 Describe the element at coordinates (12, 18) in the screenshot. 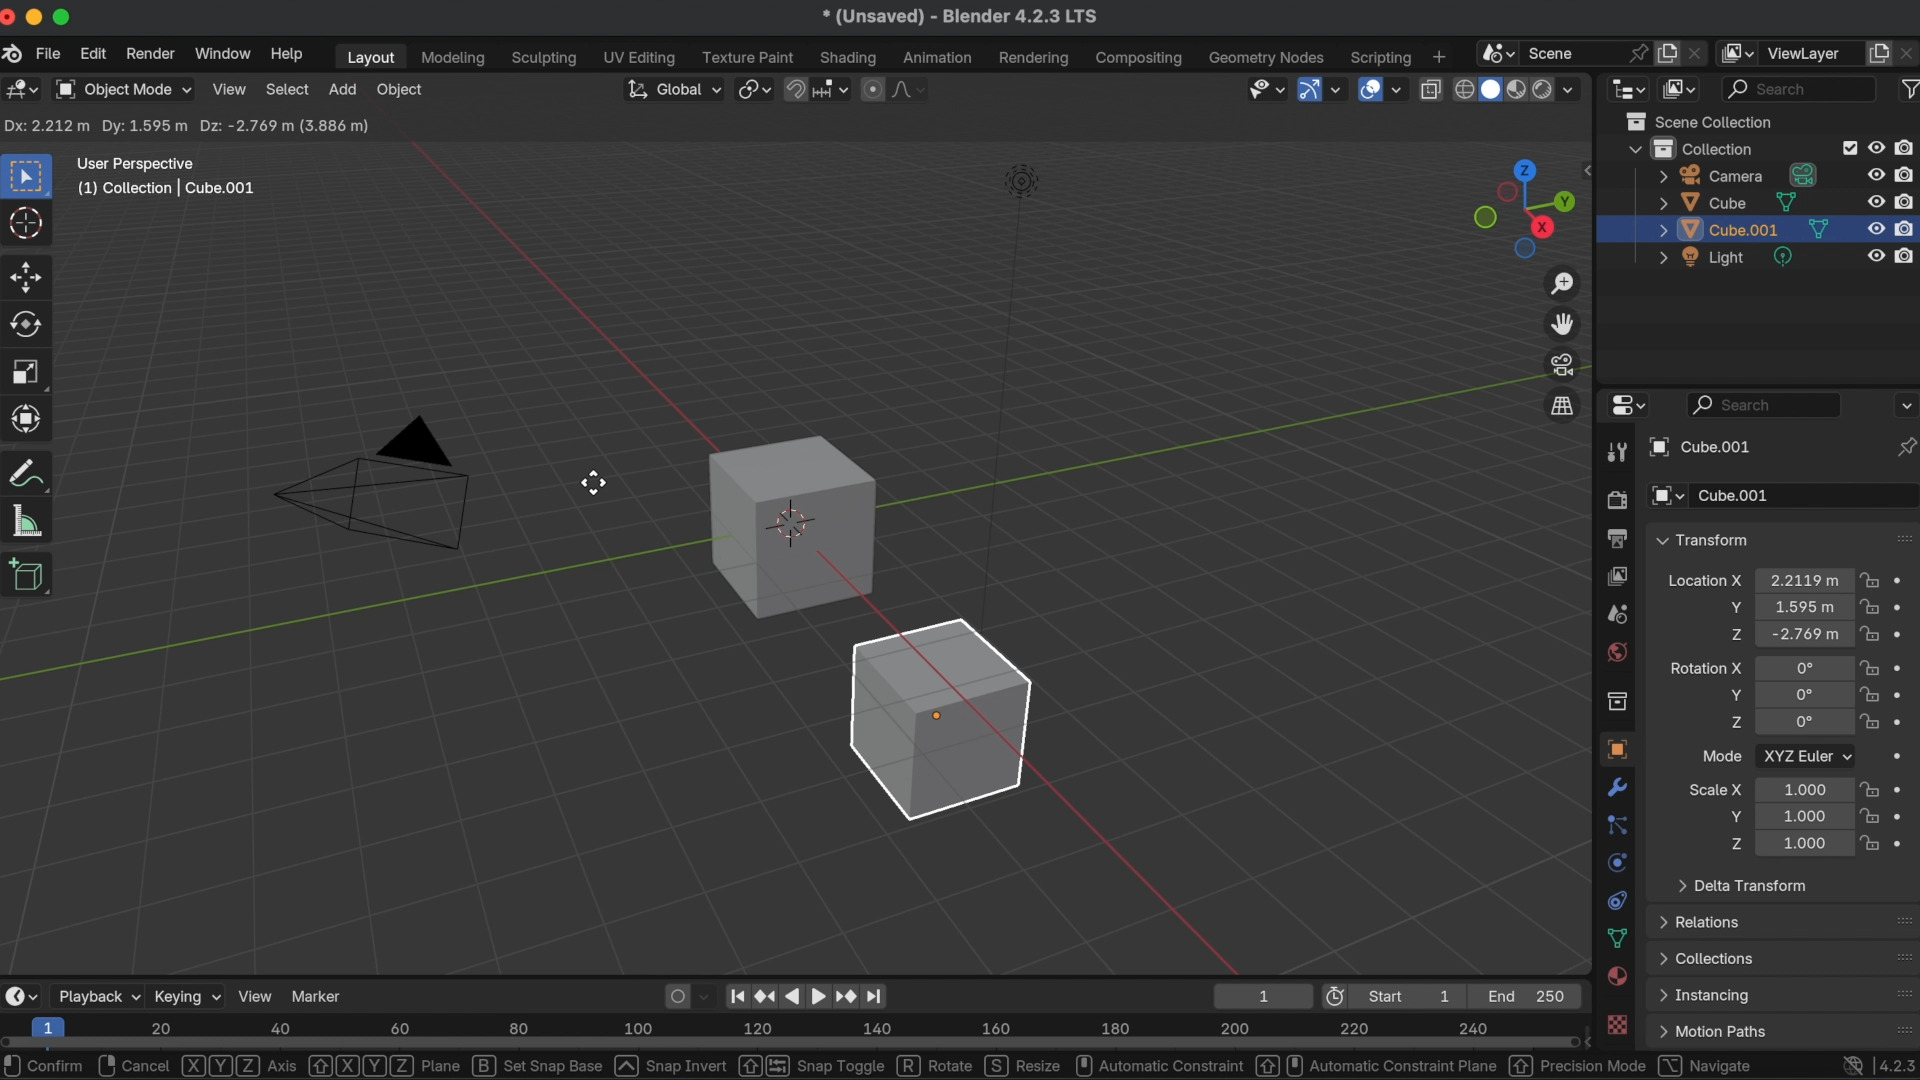

I see `close` at that location.